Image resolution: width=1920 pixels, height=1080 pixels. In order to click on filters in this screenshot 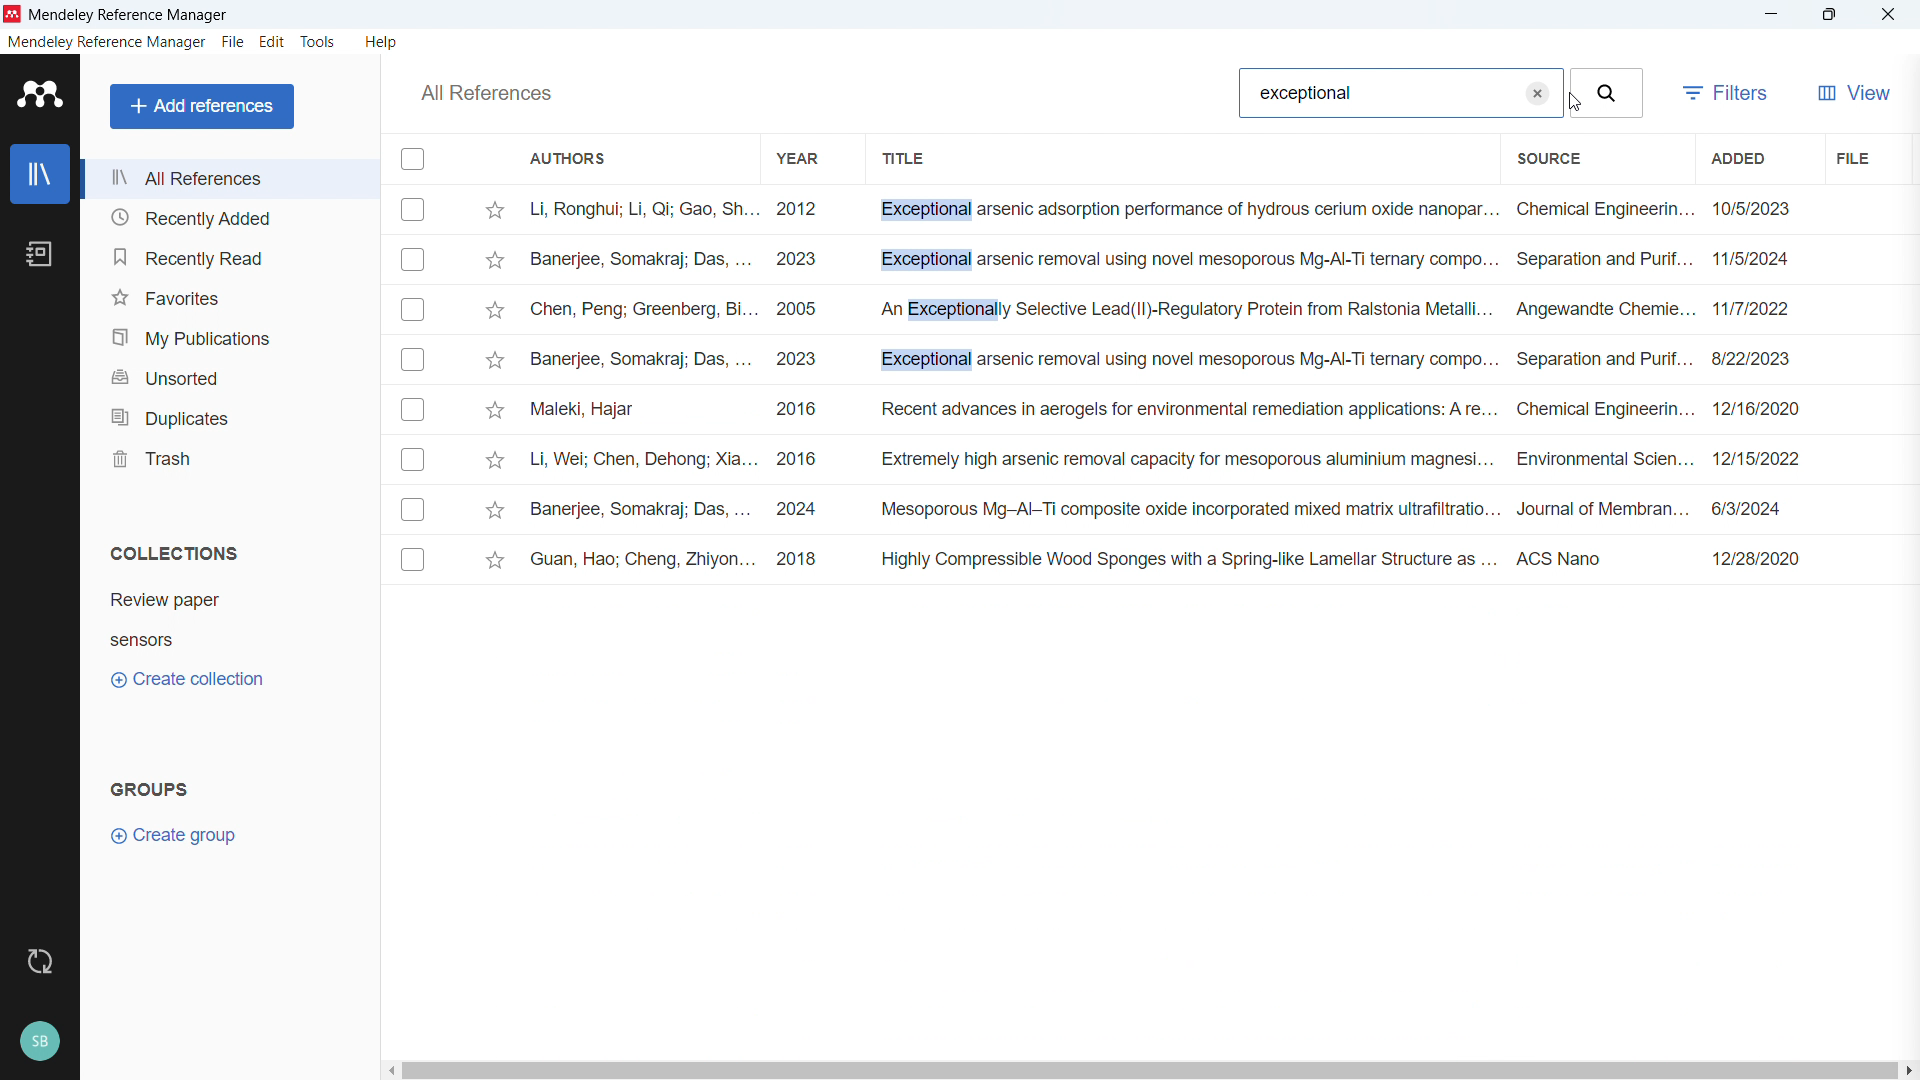, I will do `click(1724, 93)`.